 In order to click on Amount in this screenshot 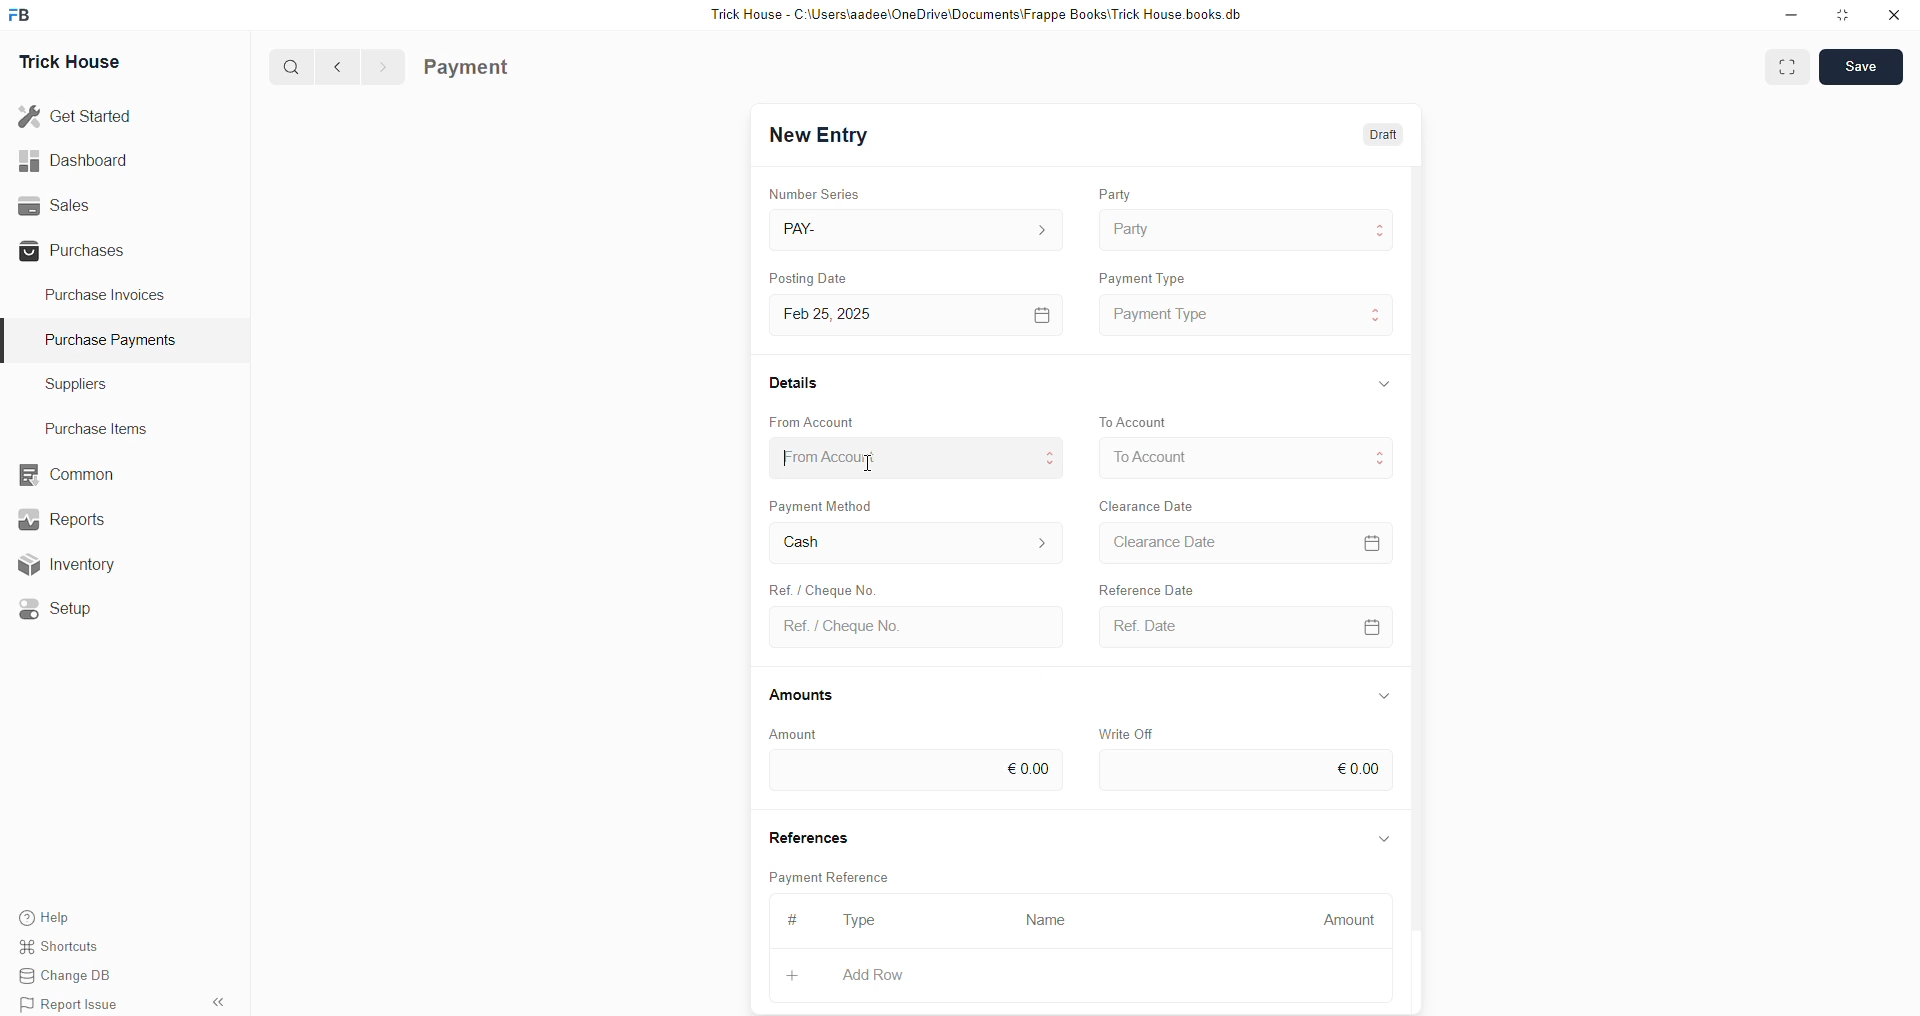, I will do `click(794, 733)`.